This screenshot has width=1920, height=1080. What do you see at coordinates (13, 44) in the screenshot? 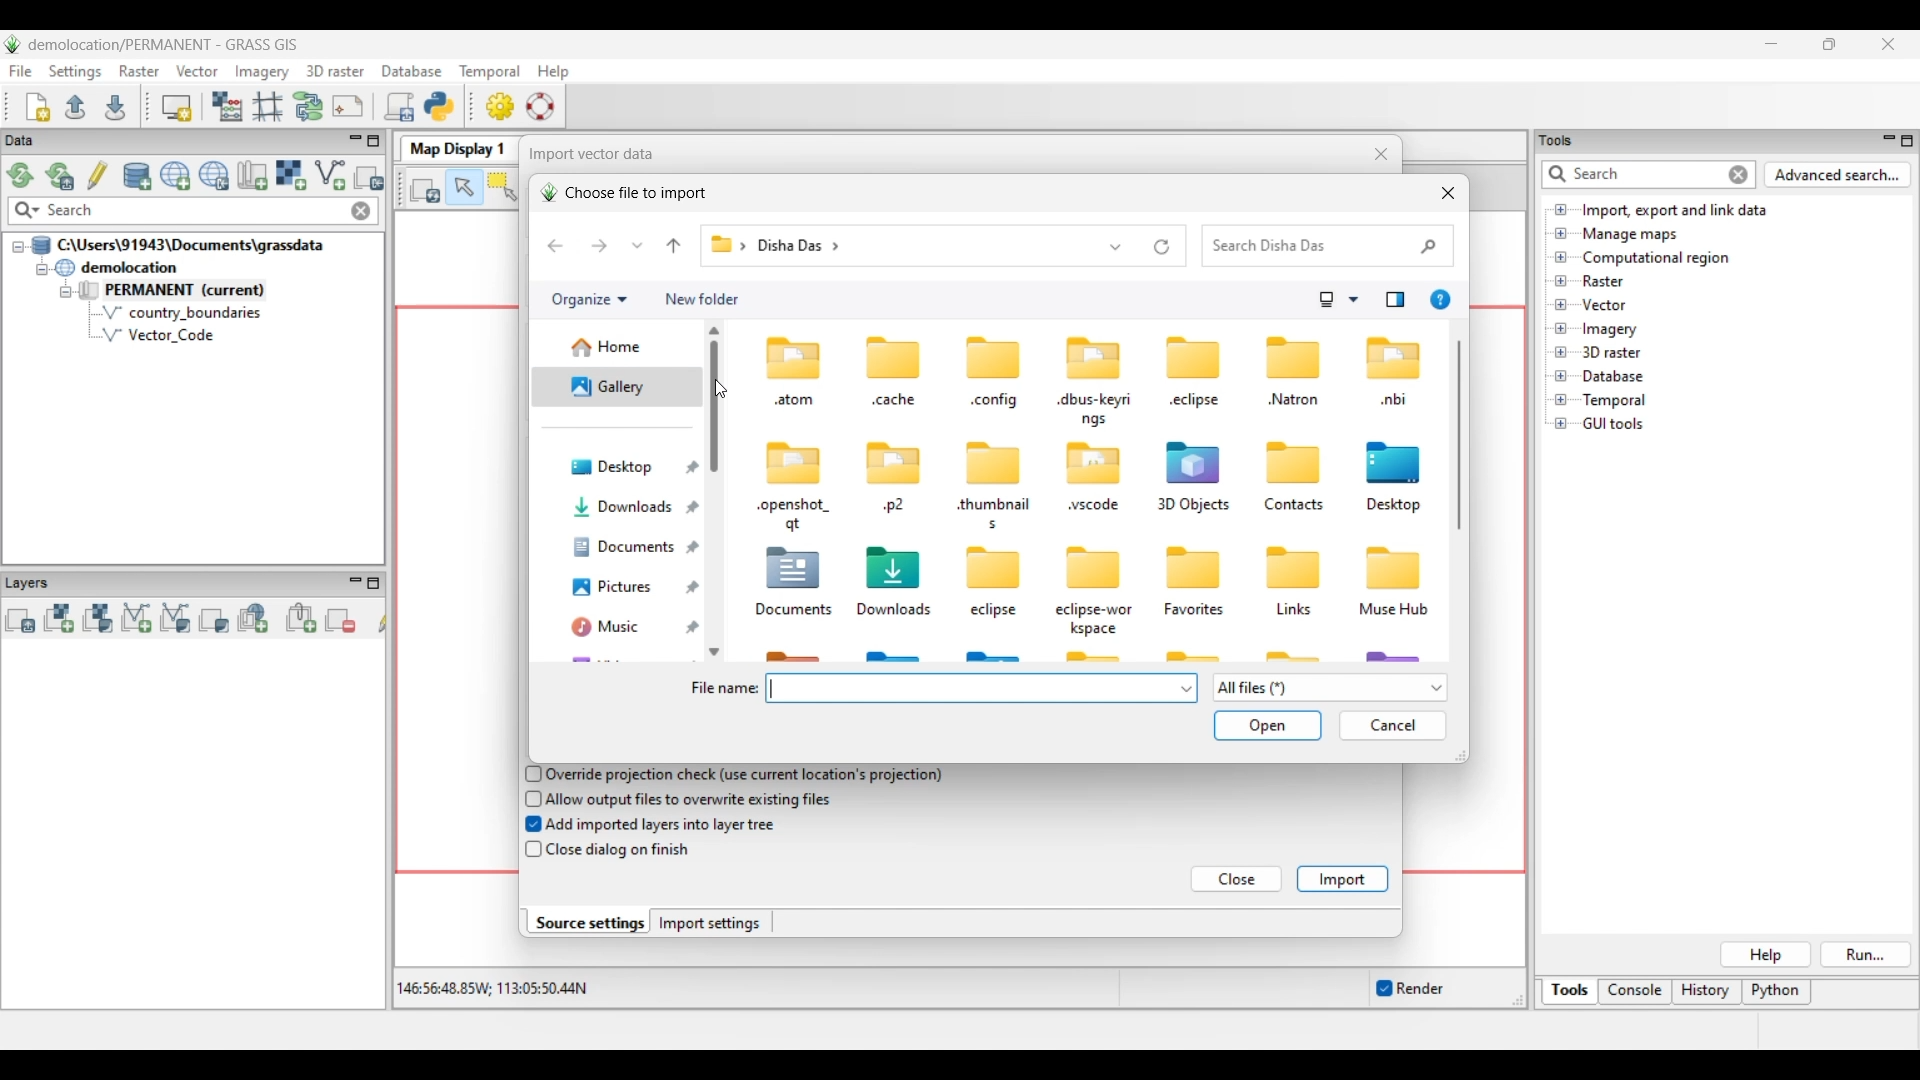
I see `Software logo` at bounding box center [13, 44].